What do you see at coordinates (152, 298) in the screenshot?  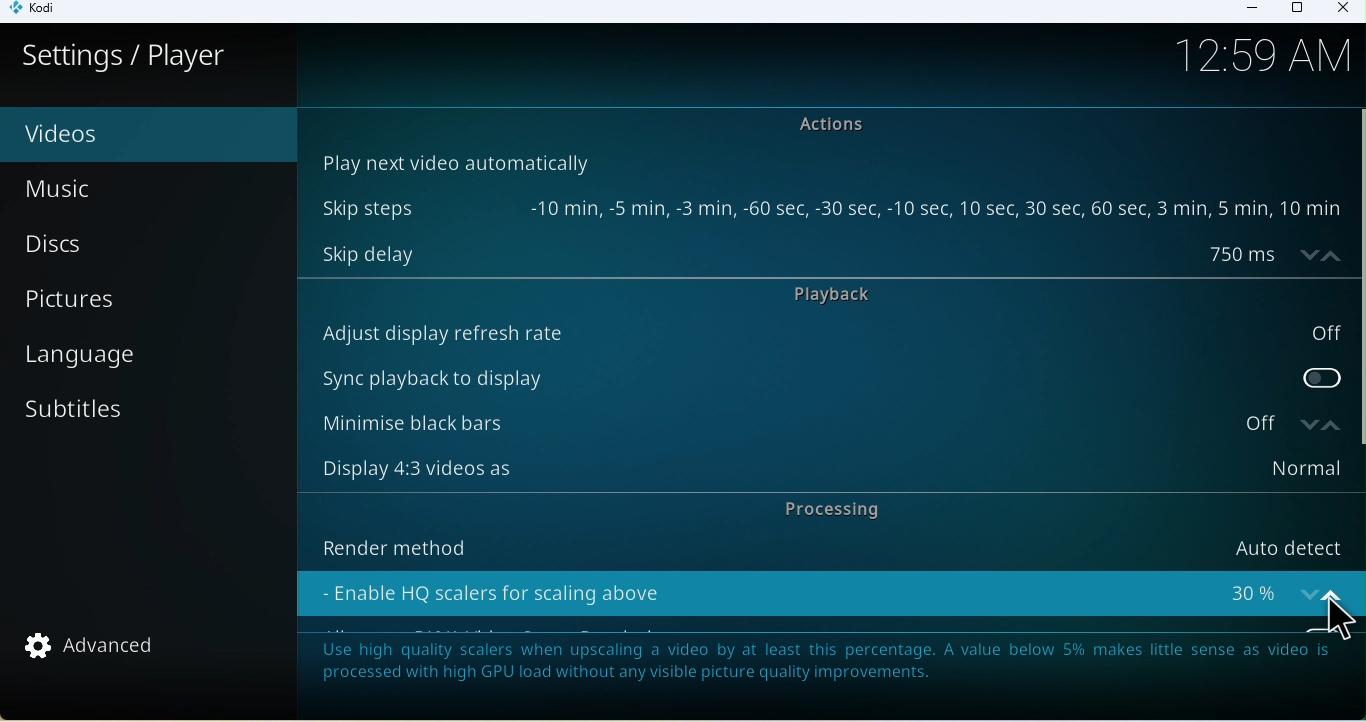 I see `Pictures` at bounding box center [152, 298].